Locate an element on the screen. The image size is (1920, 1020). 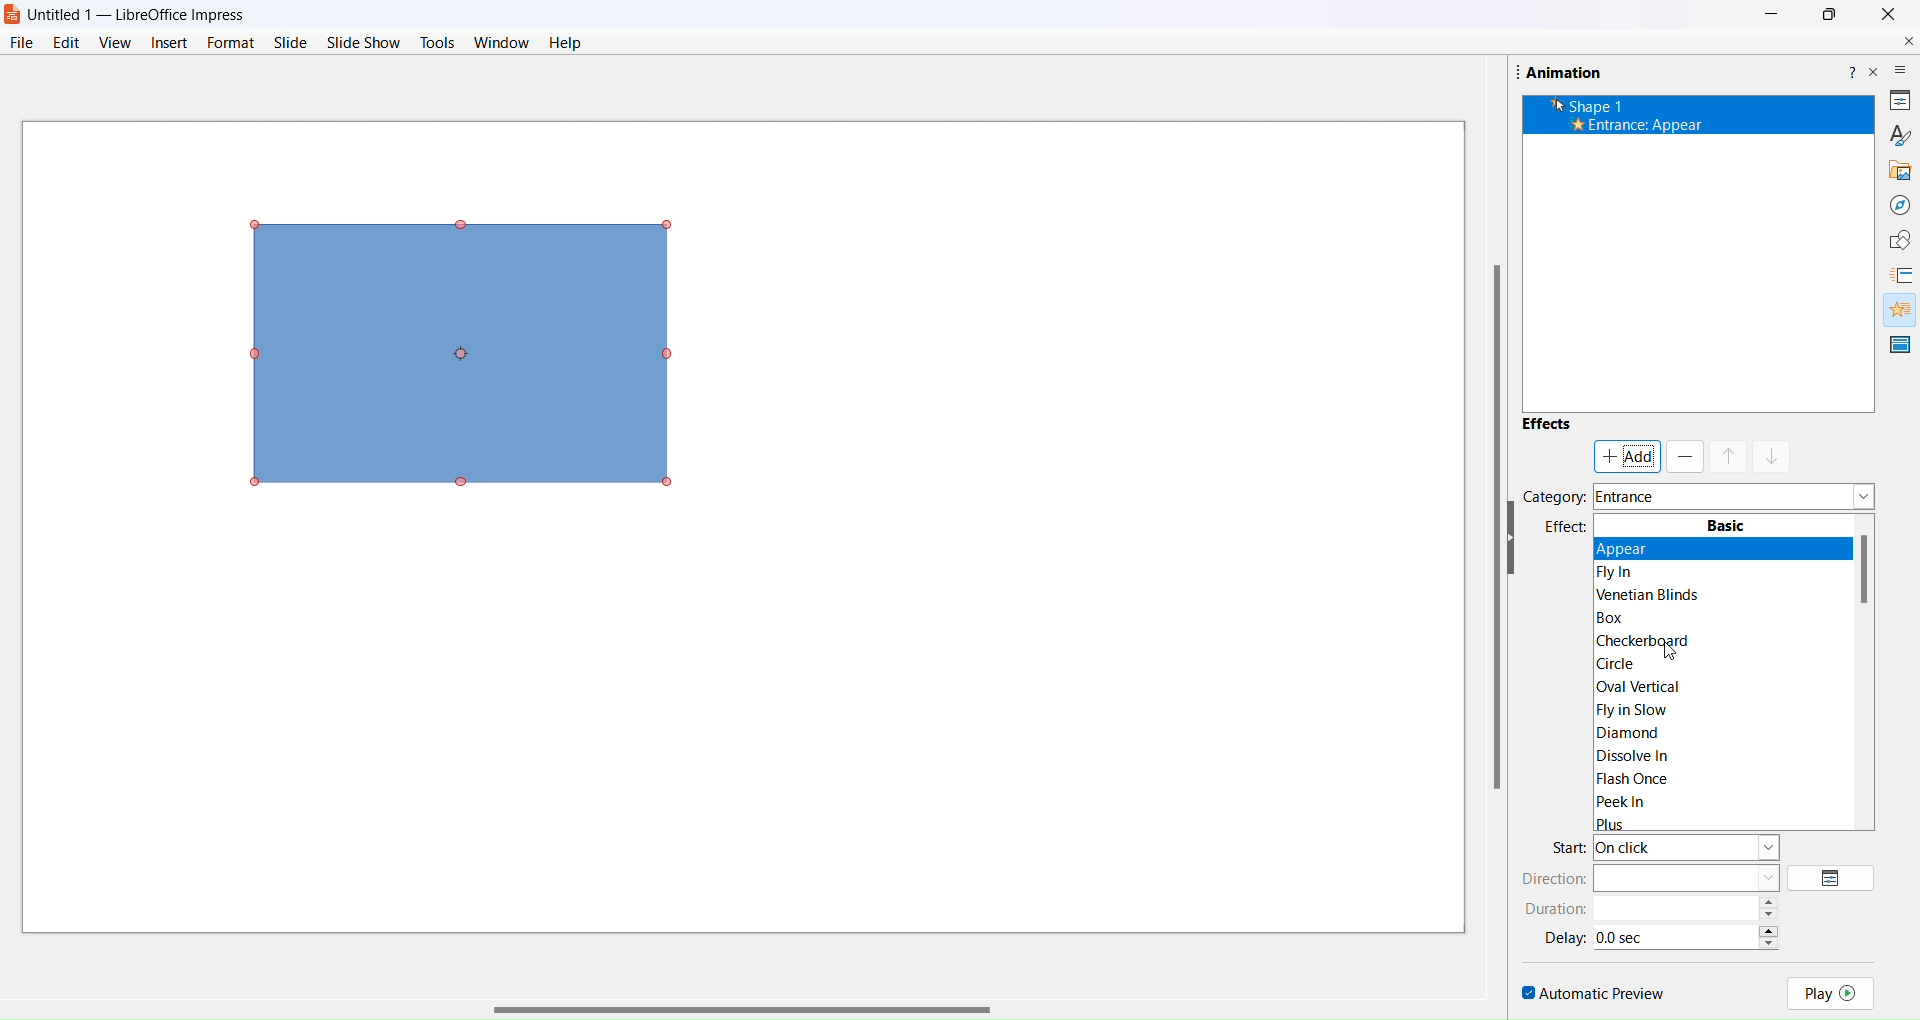
options is located at coordinates (1834, 878).